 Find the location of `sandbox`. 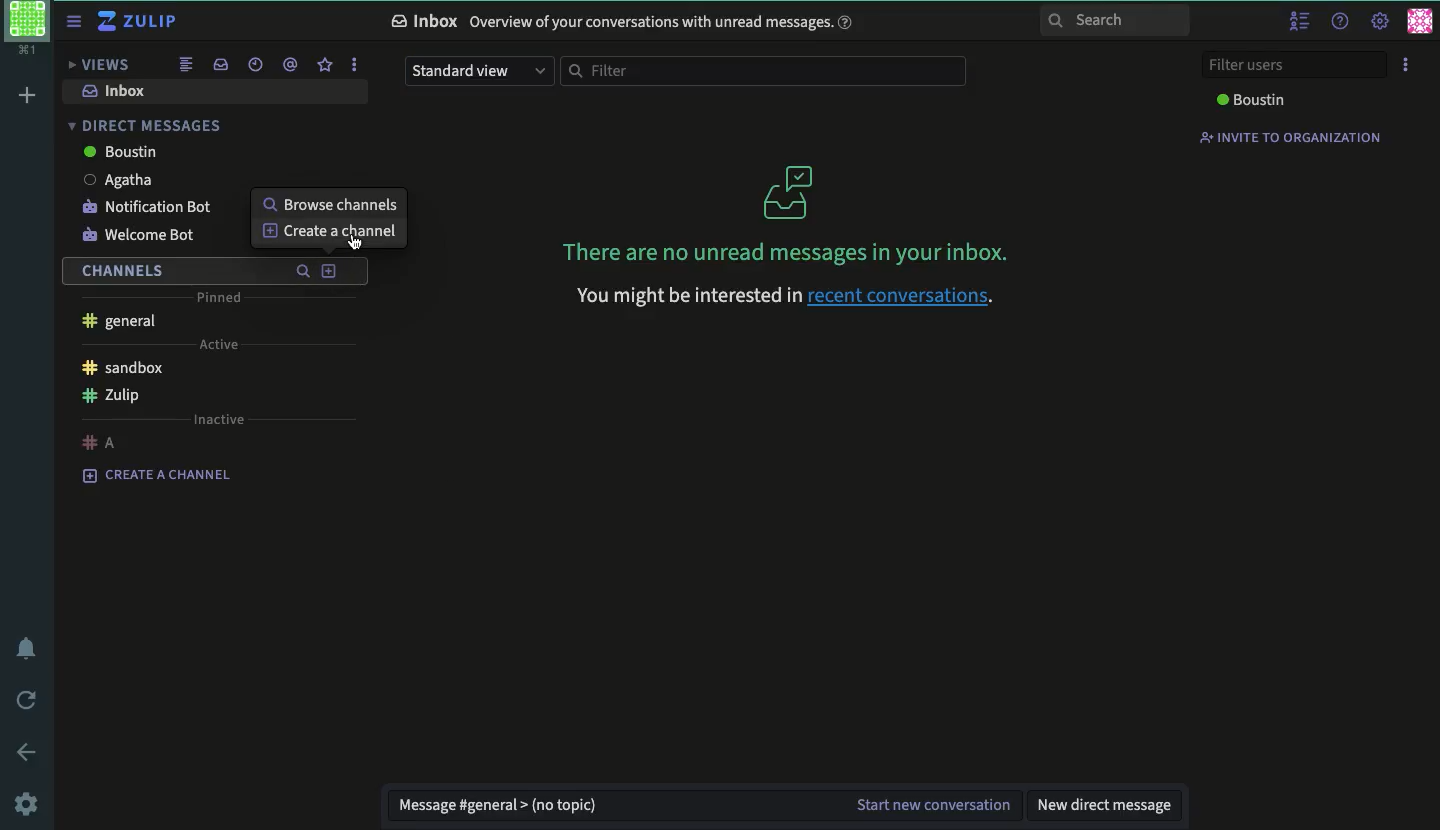

sandbox is located at coordinates (119, 368).